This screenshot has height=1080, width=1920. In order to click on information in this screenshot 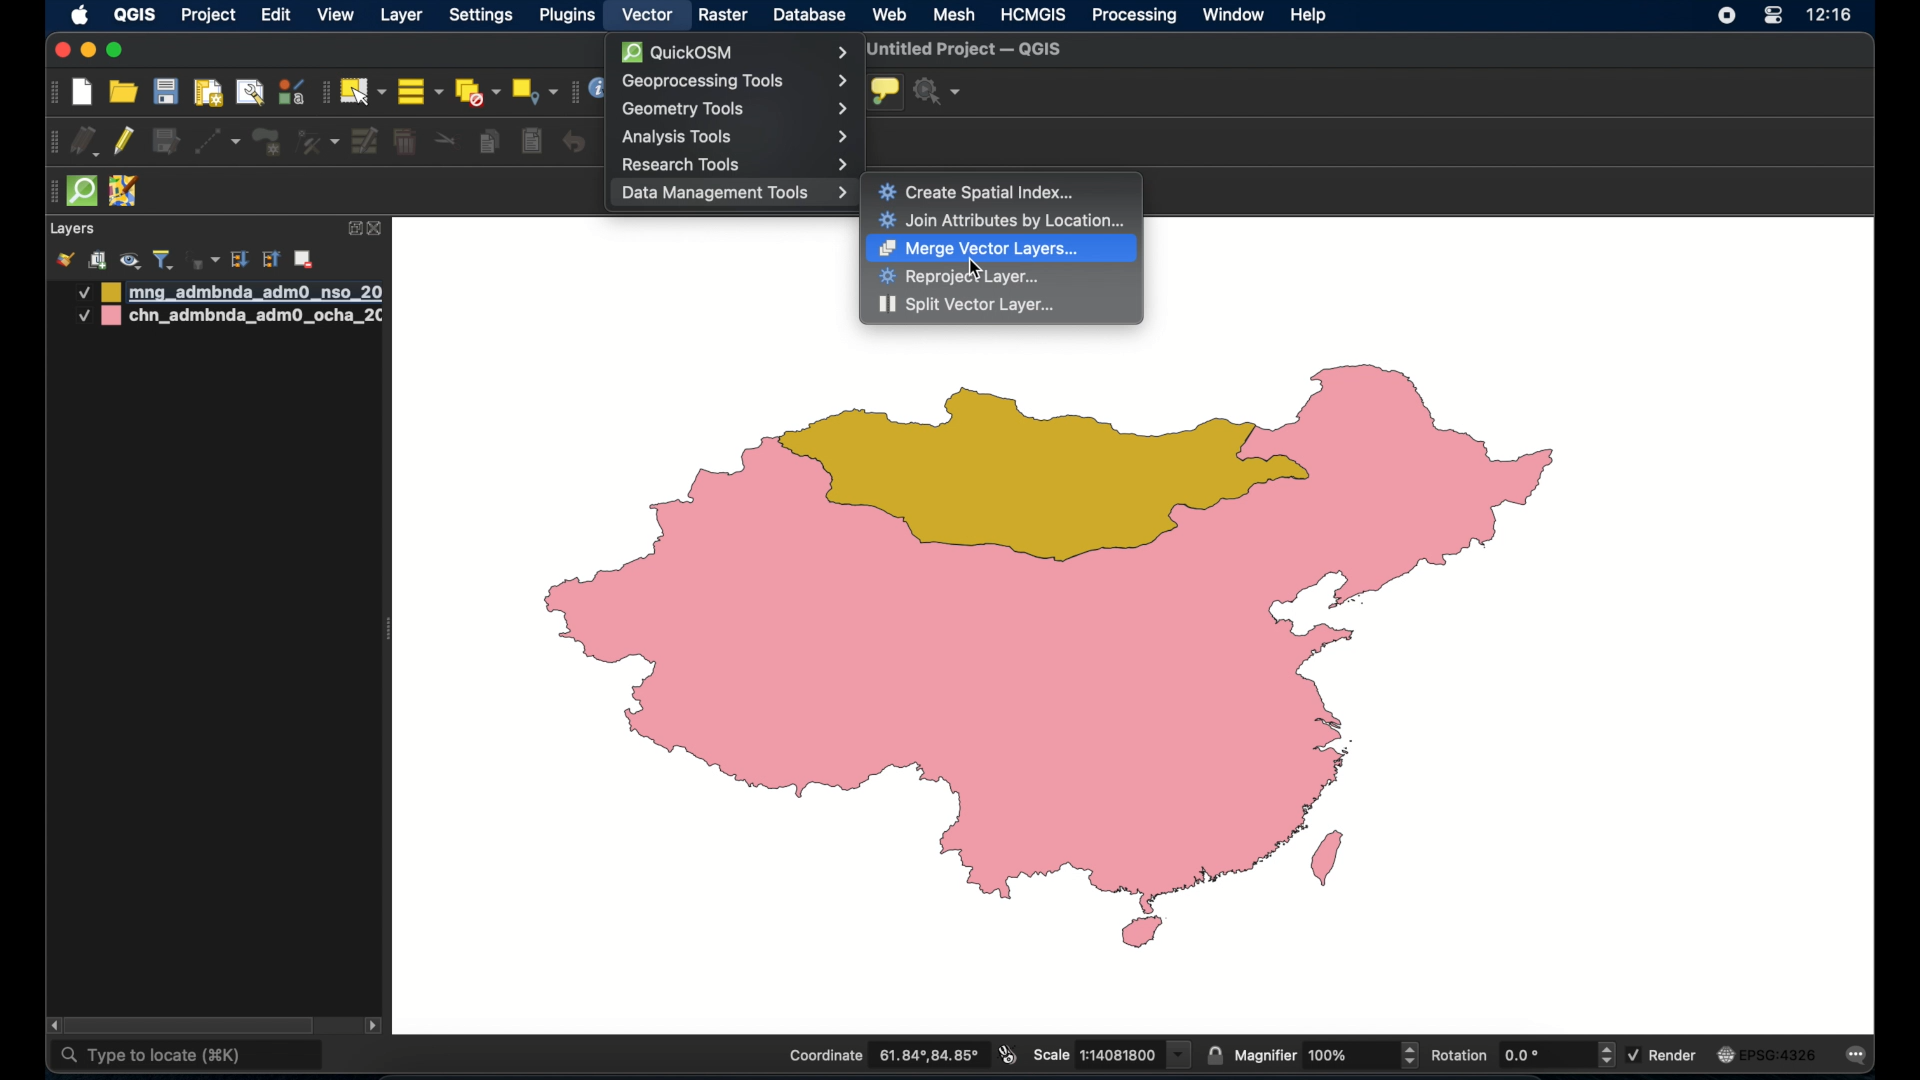, I will do `click(597, 90)`.